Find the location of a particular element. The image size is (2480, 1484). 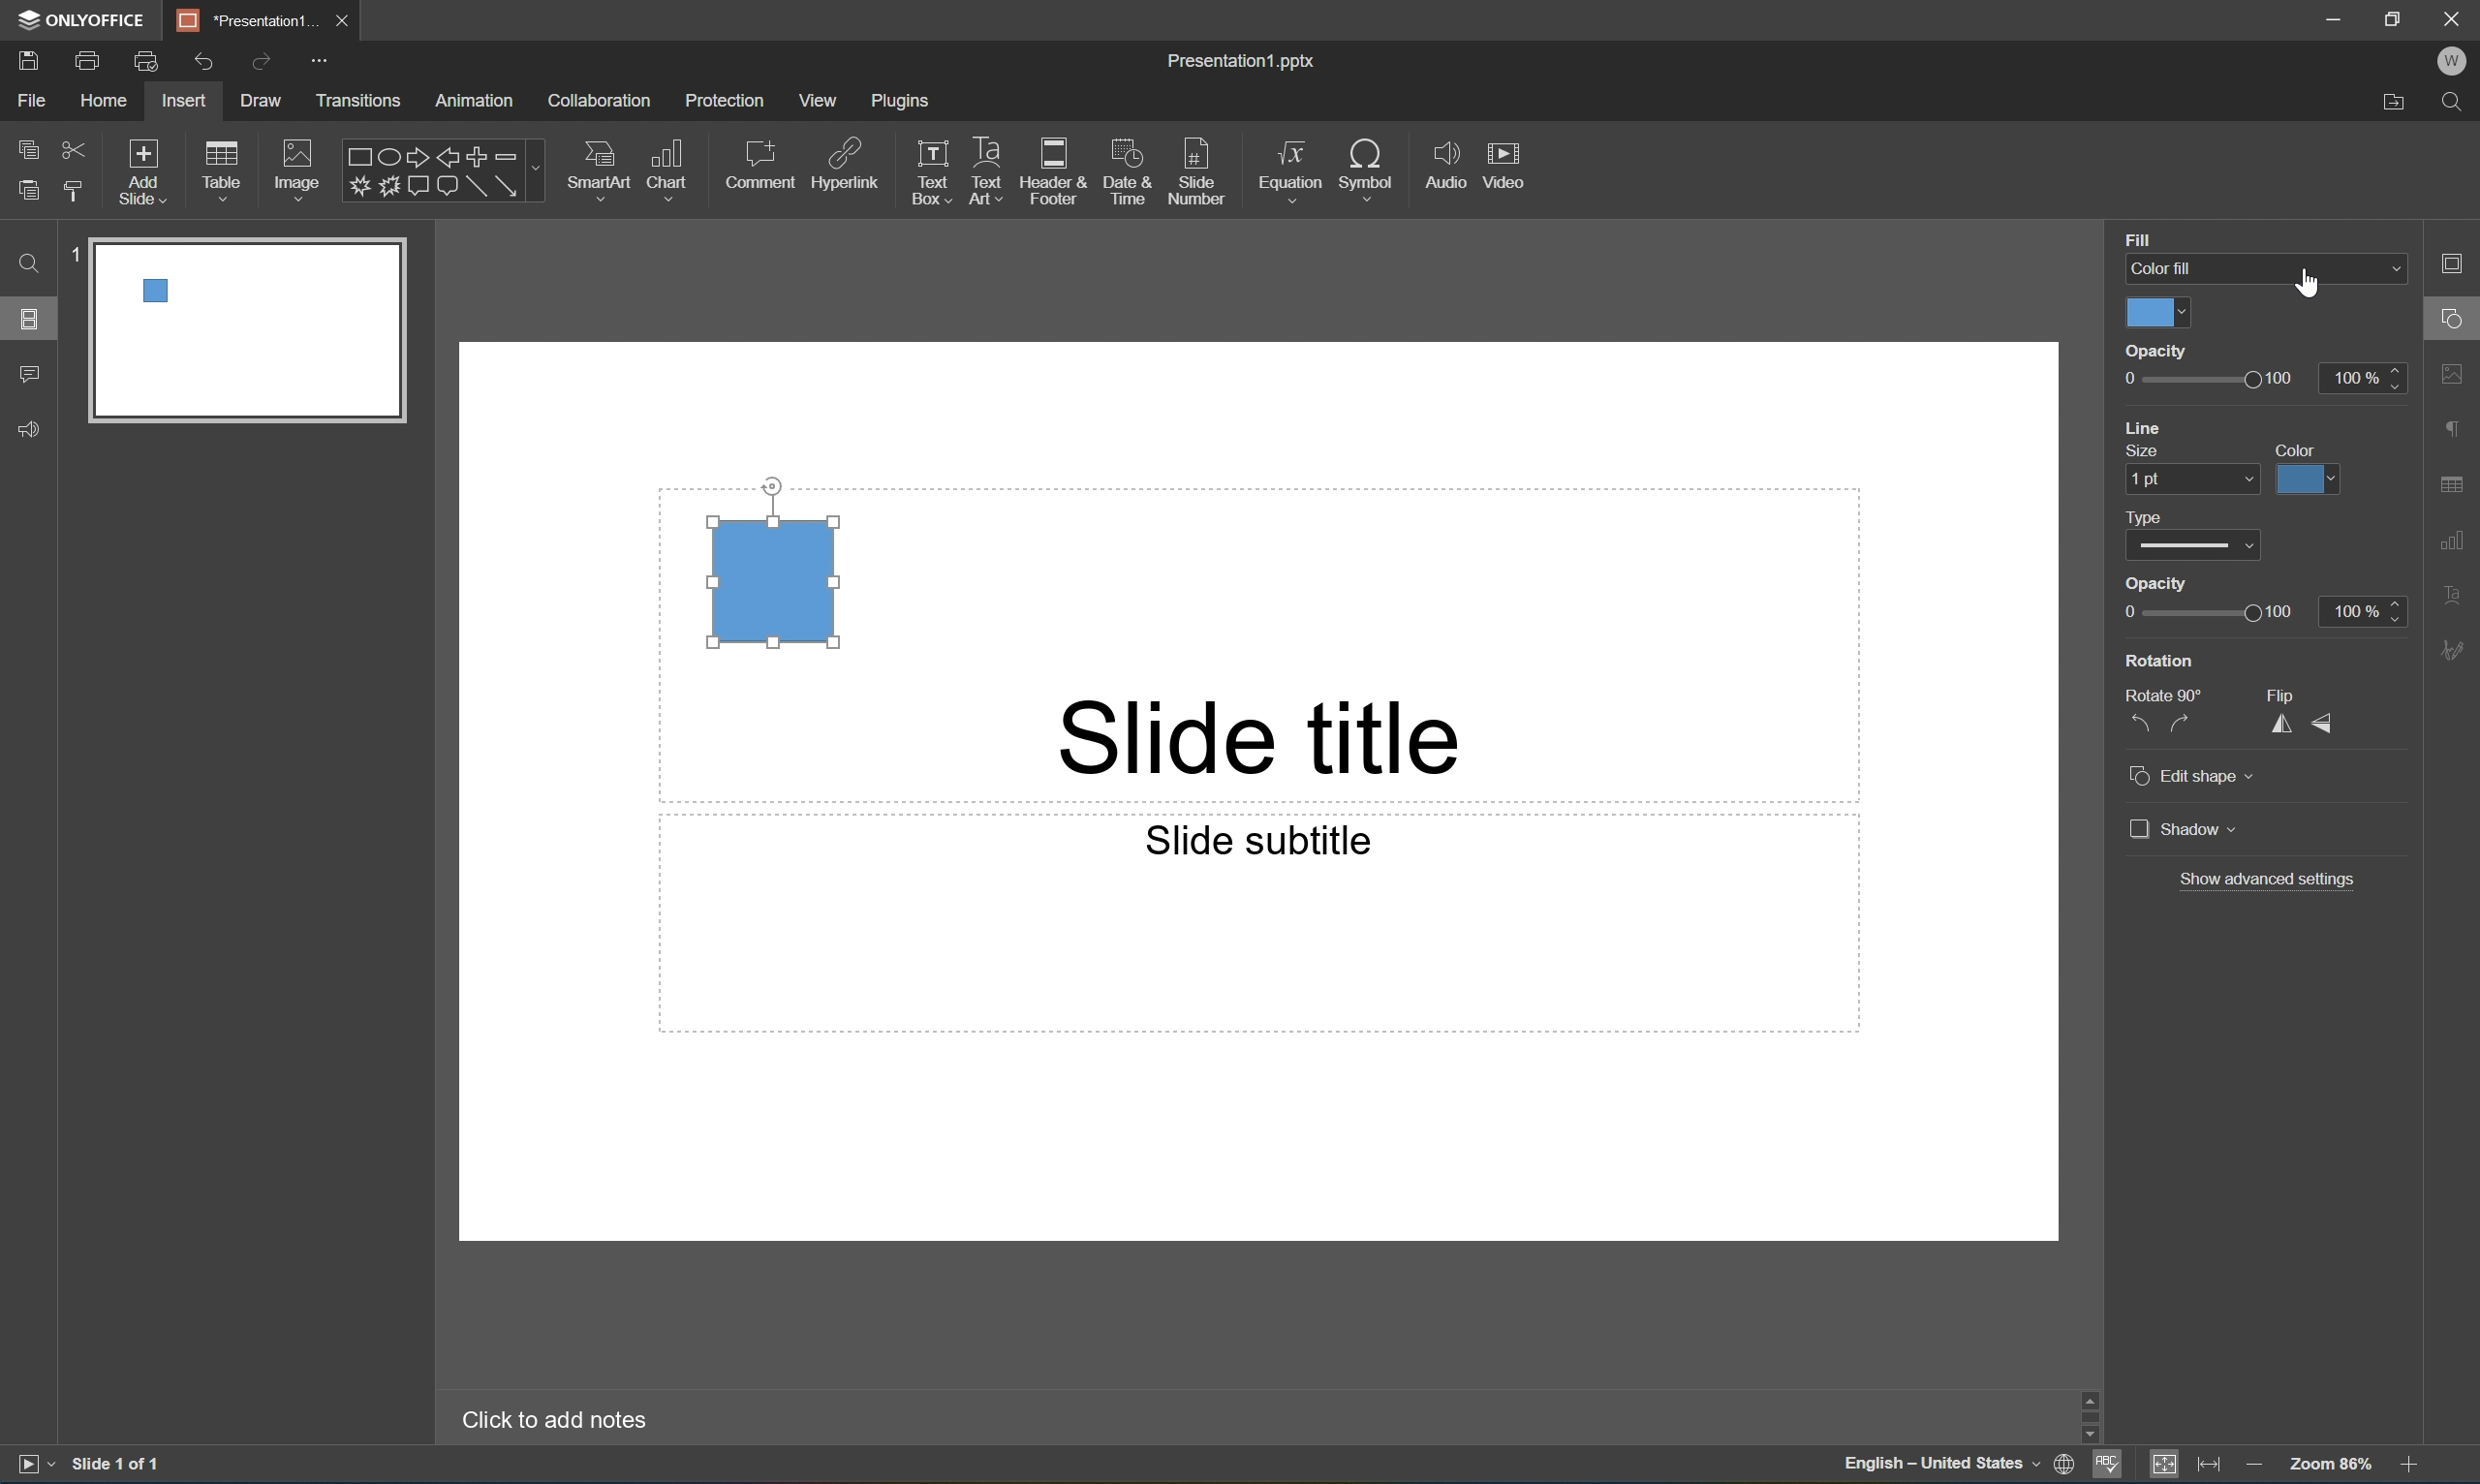

 is located at coordinates (446, 188).